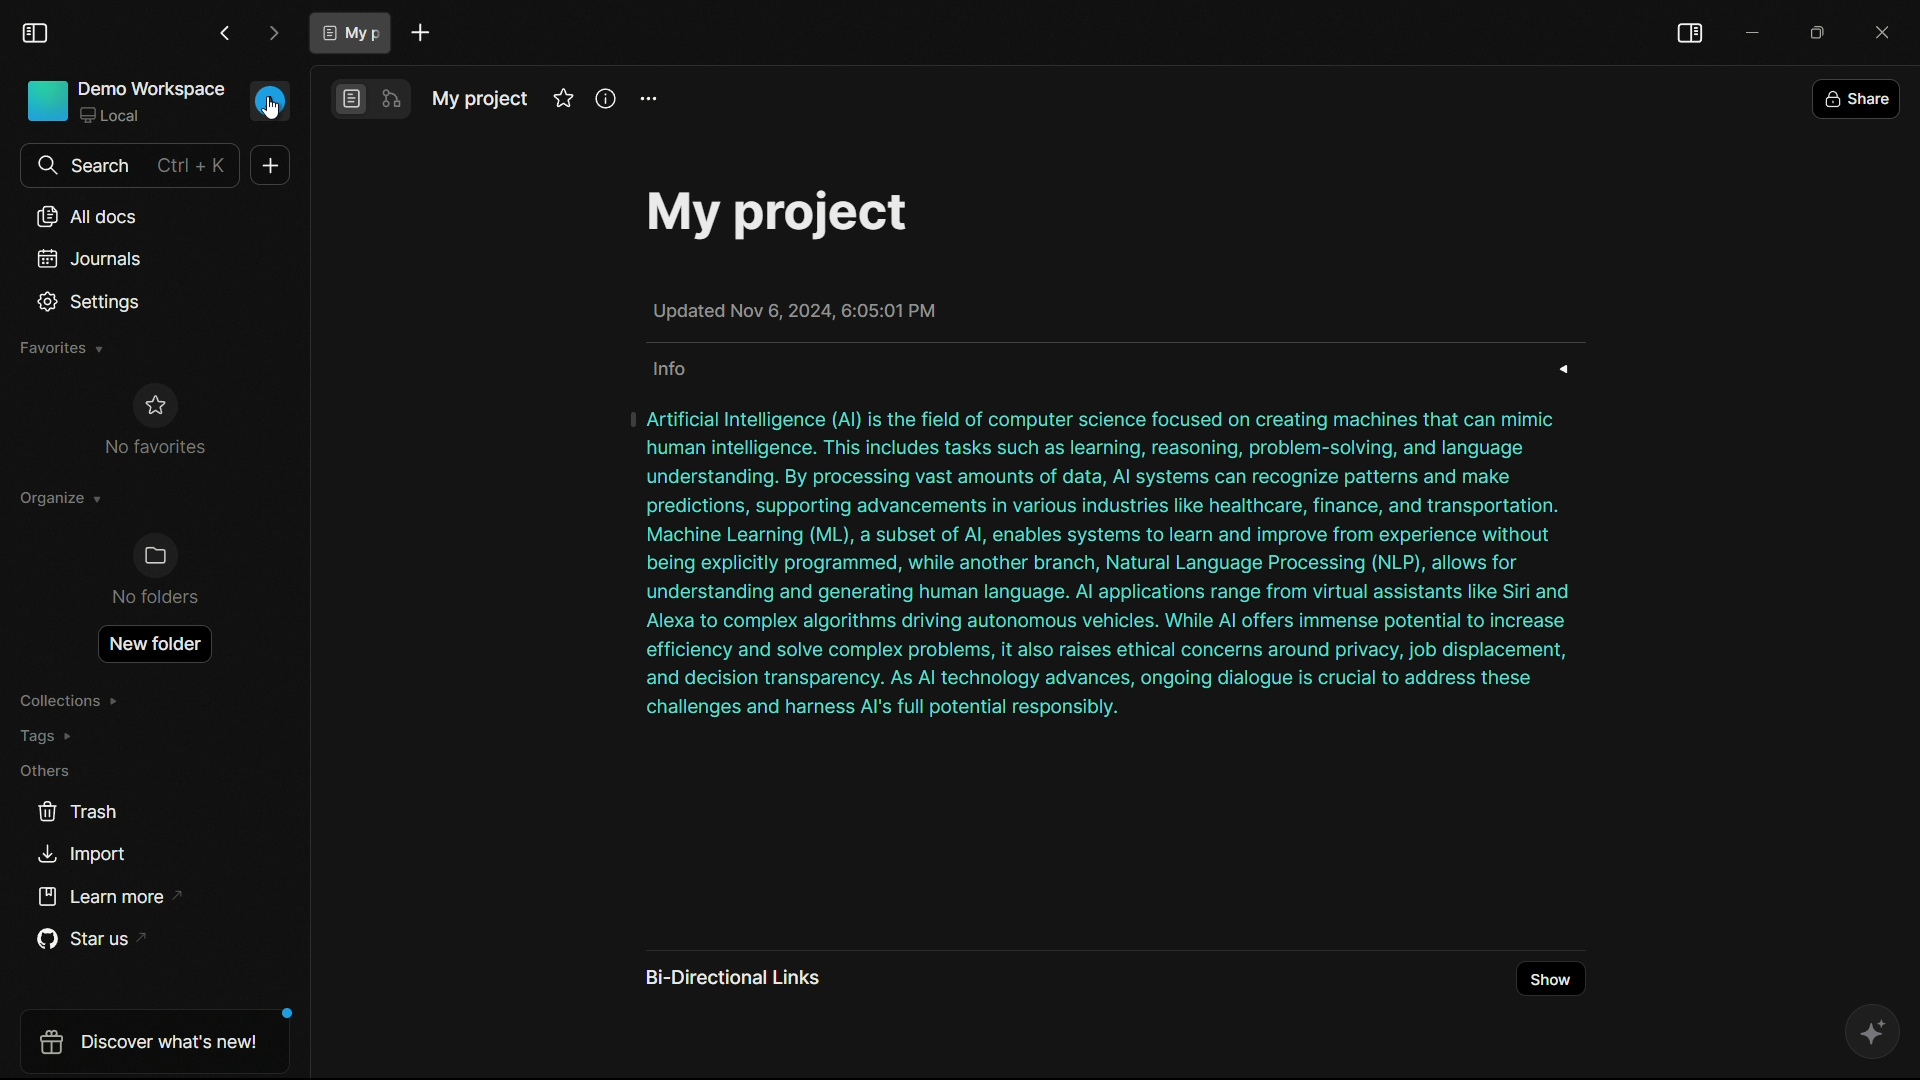 This screenshot has height=1080, width=1920. Describe the element at coordinates (53, 503) in the screenshot. I see `organize` at that location.